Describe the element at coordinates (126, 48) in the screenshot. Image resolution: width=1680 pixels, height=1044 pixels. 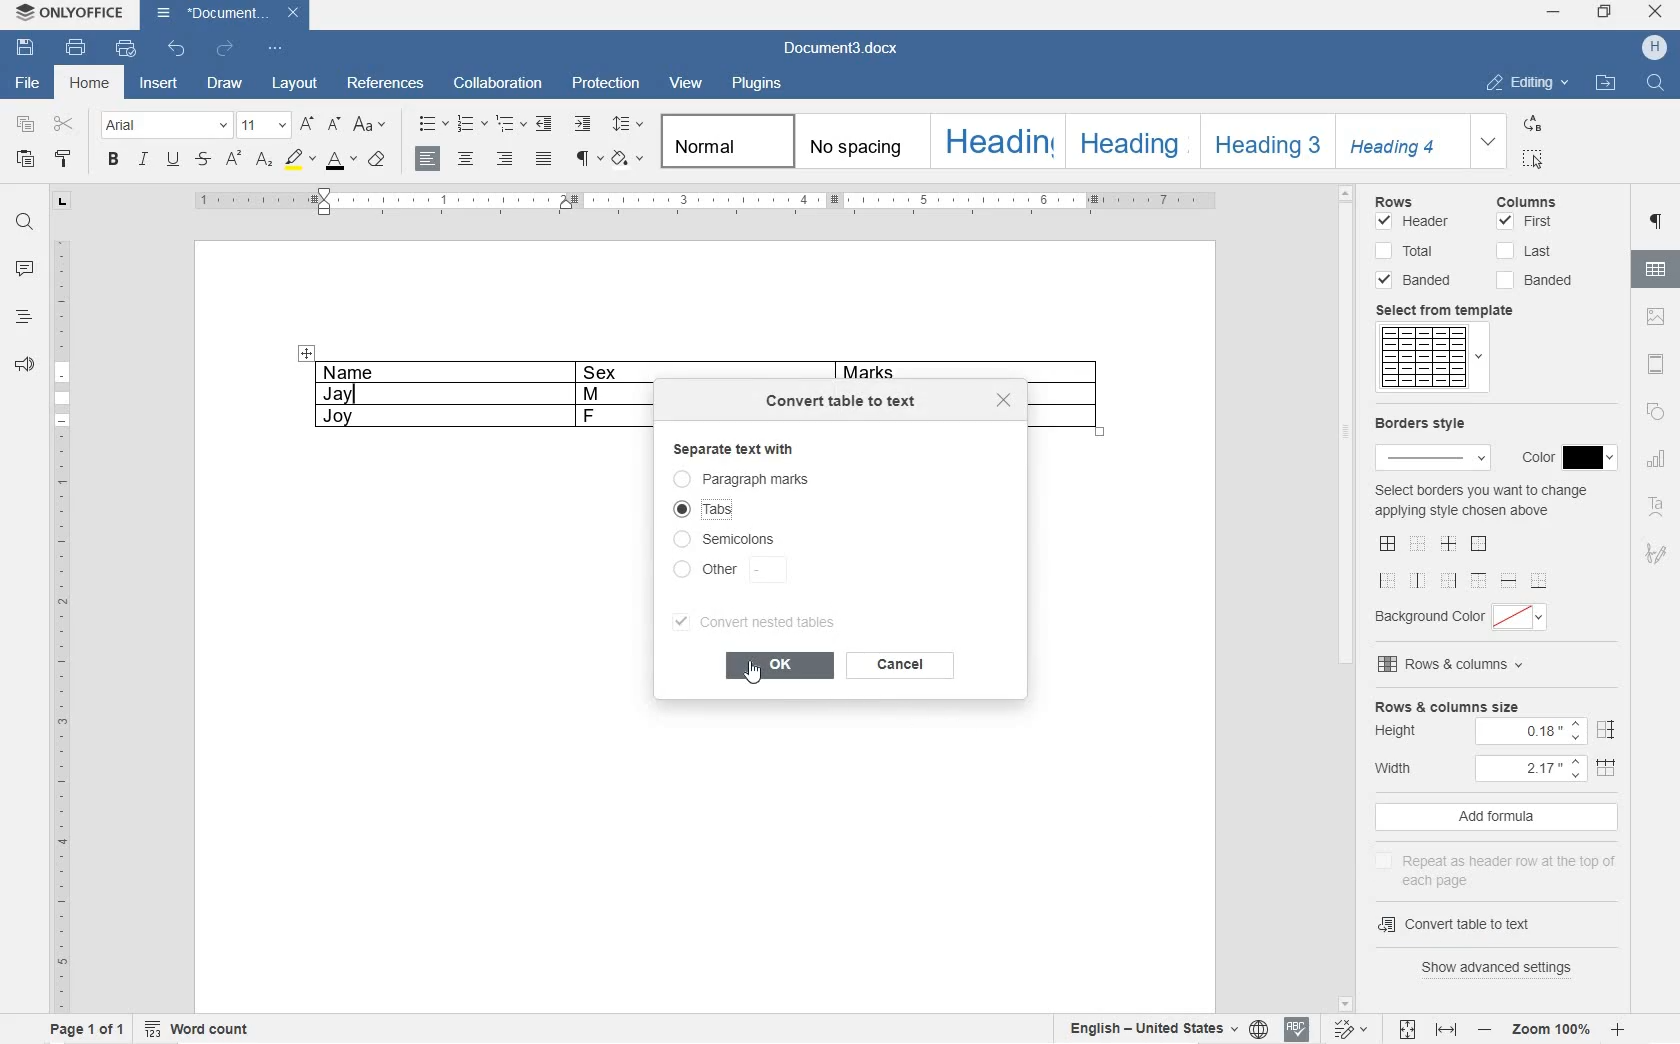
I see `QUICK PRINT` at that location.